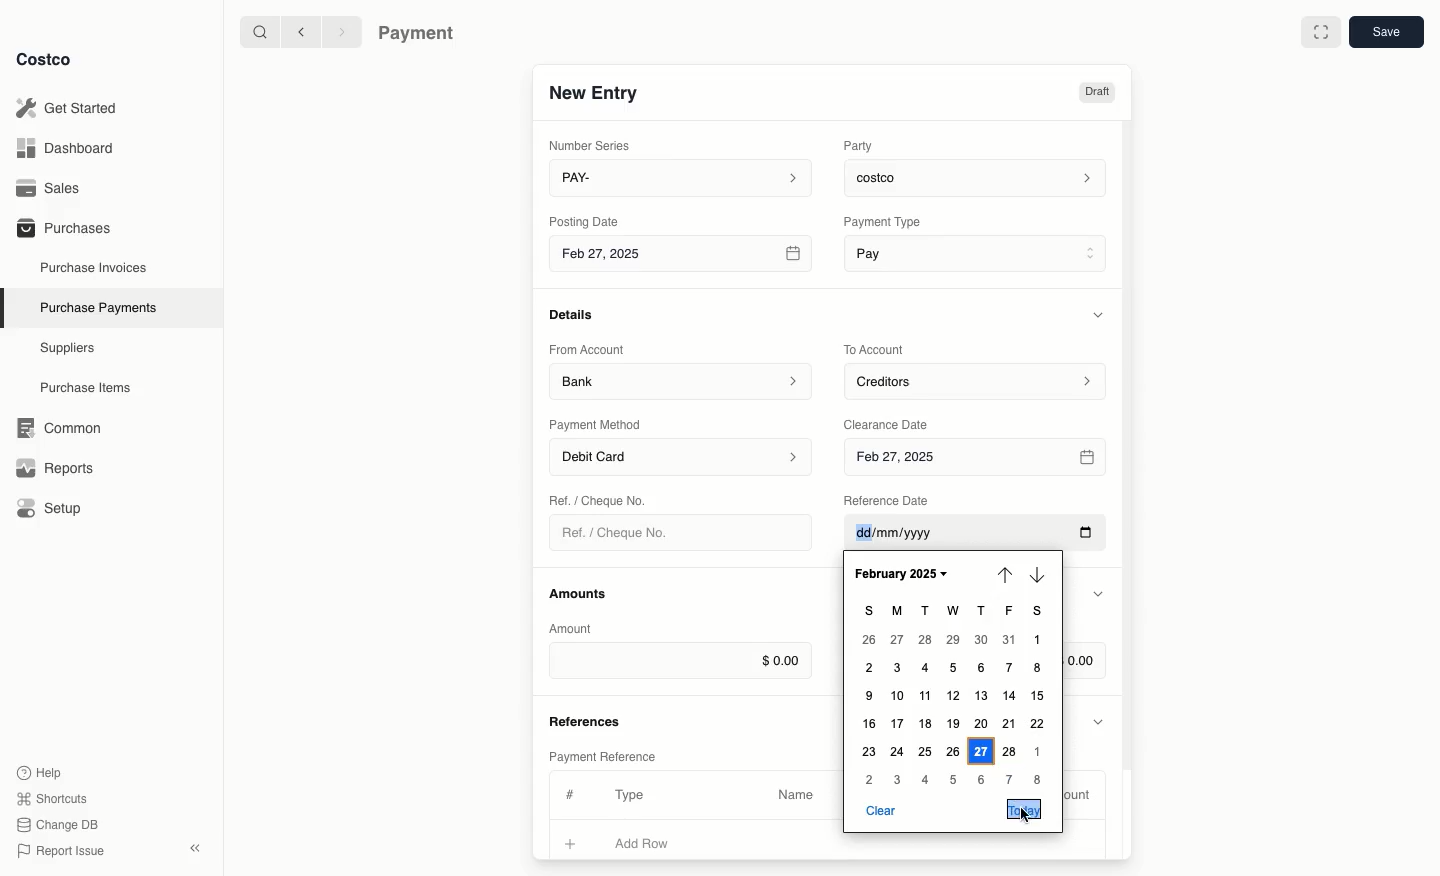  What do you see at coordinates (88, 388) in the screenshot?
I see `Purchase Items` at bounding box center [88, 388].